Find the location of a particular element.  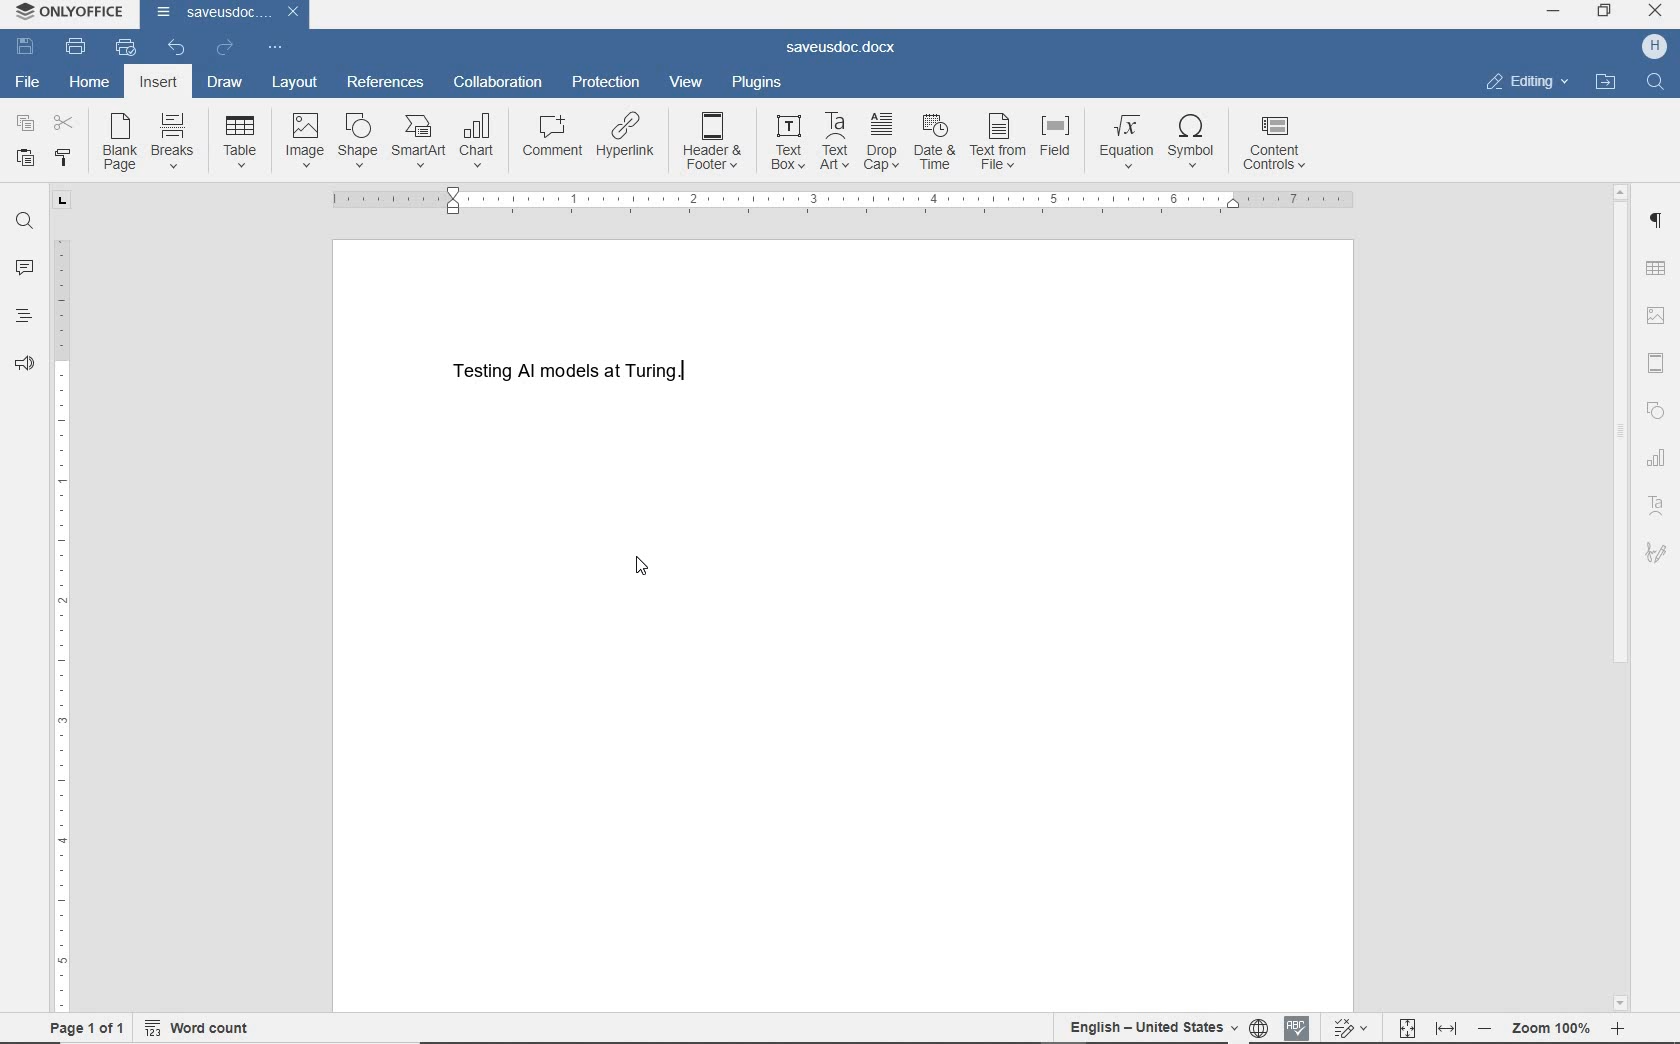

English-United States(text language) is located at coordinates (1149, 1028).